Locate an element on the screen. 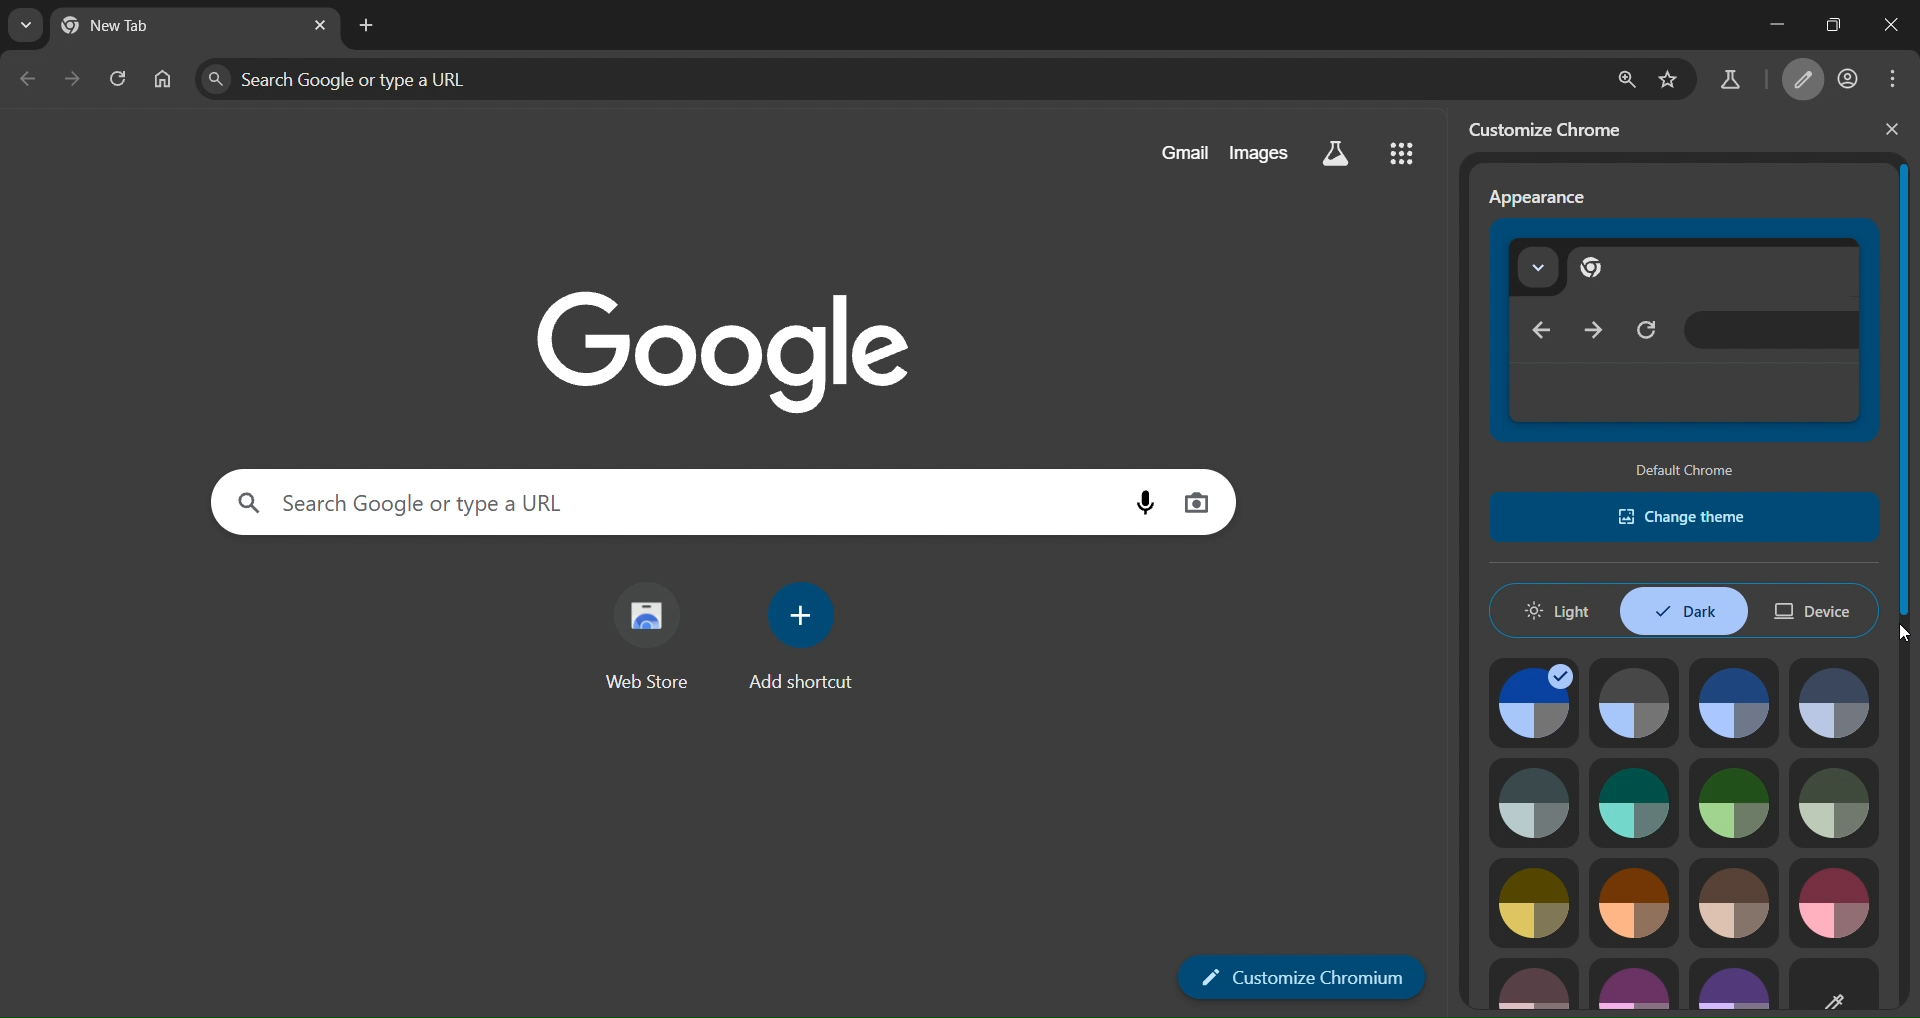 This screenshot has height=1018, width=1920. appearance preview is located at coordinates (1679, 334).